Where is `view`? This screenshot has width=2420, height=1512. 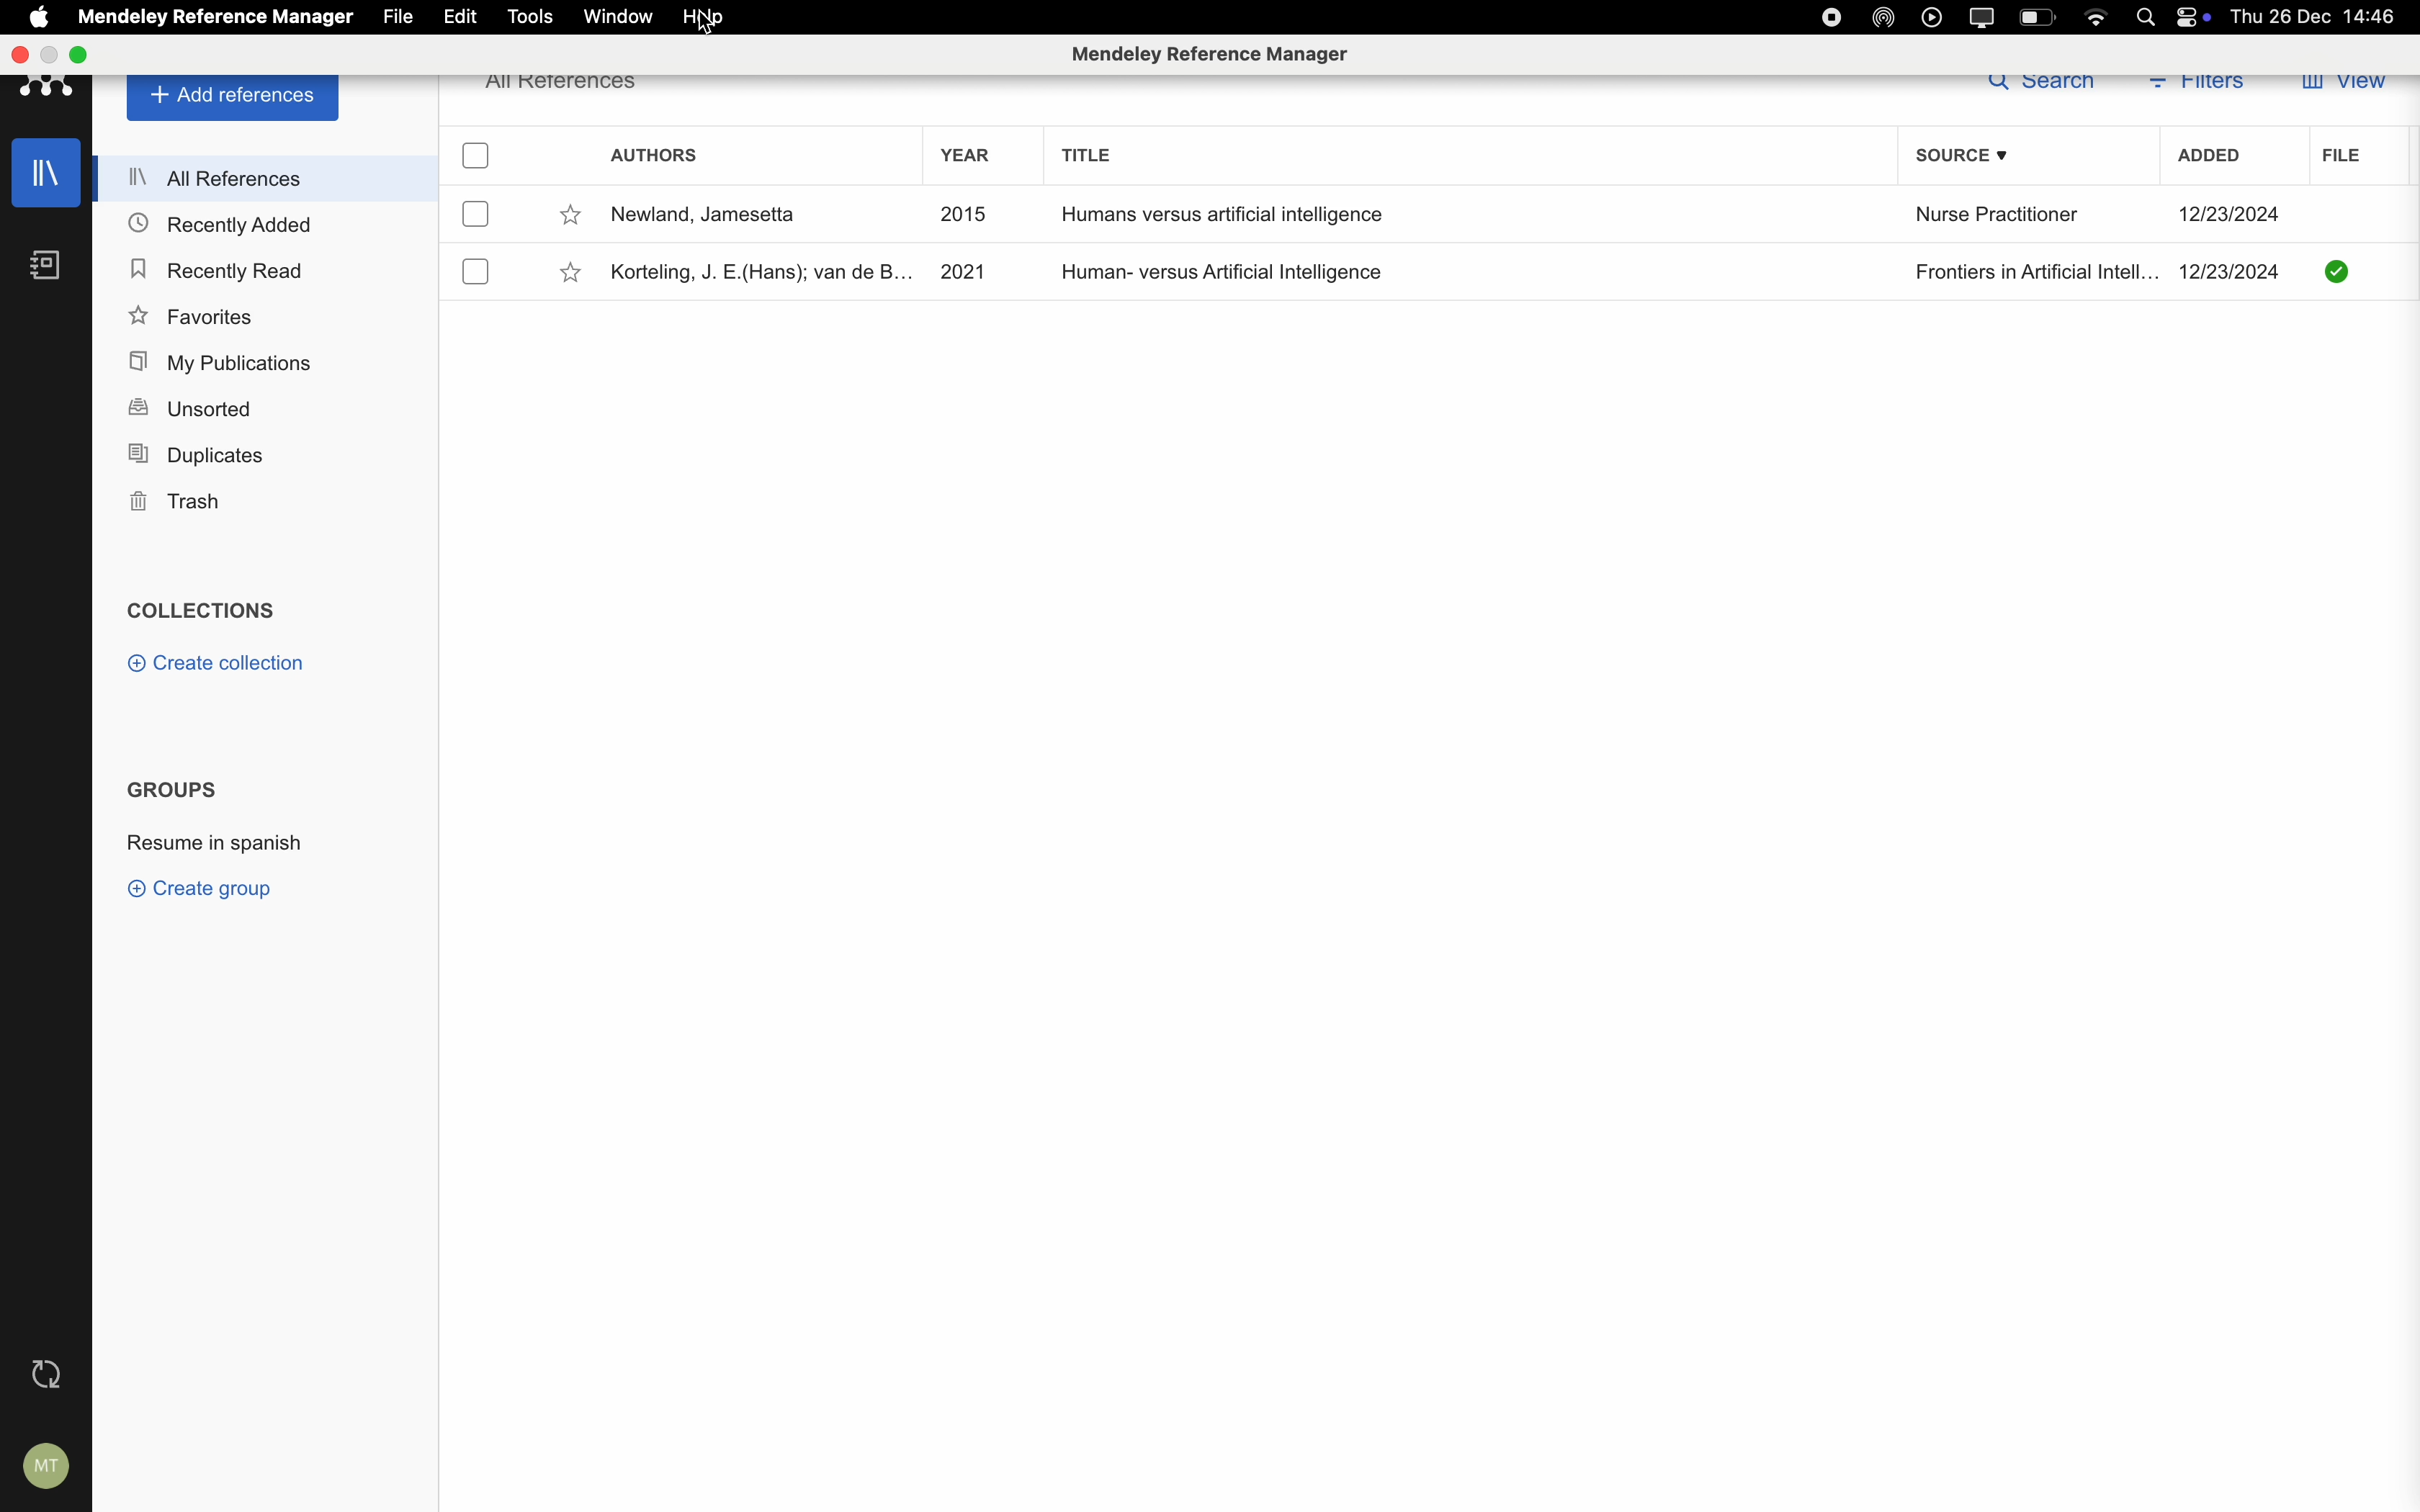 view is located at coordinates (2346, 88).